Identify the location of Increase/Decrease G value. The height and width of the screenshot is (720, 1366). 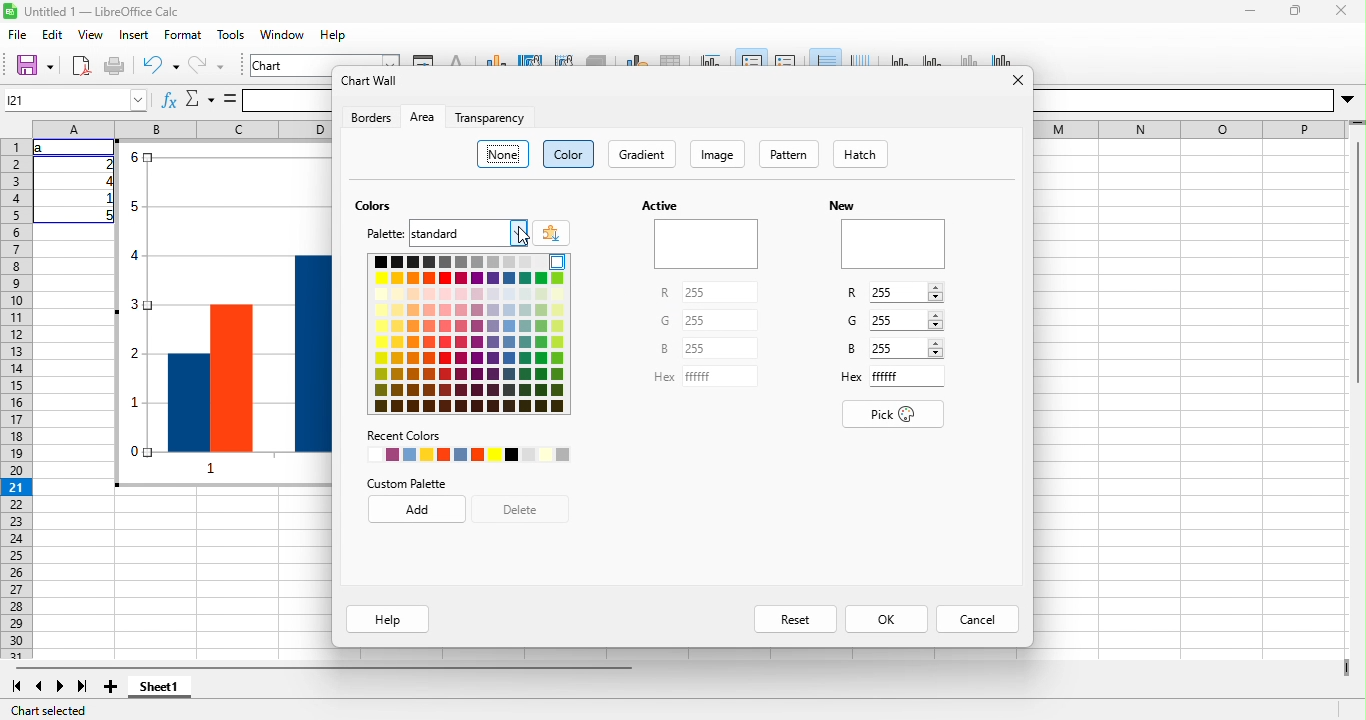
(935, 320).